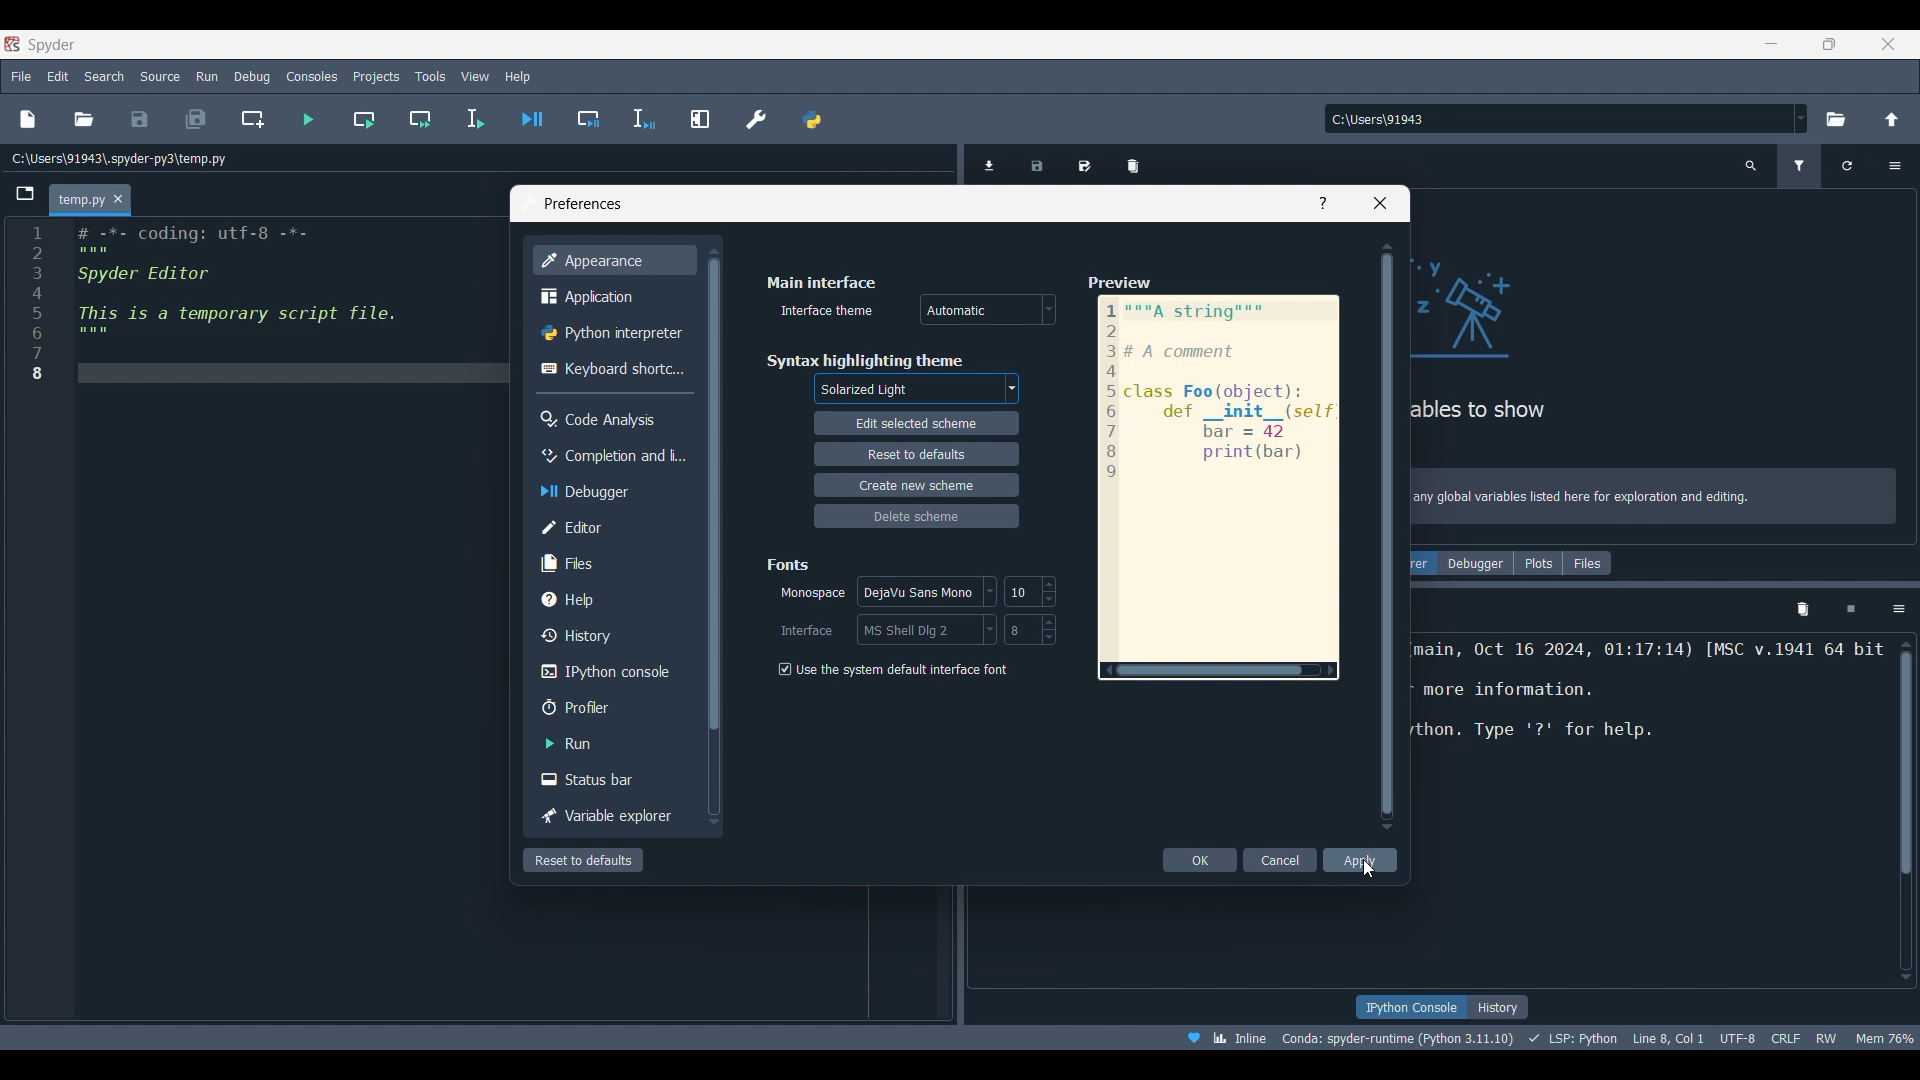  What do you see at coordinates (610, 564) in the screenshot?
I see `Files` at bounding box center [610, 564].